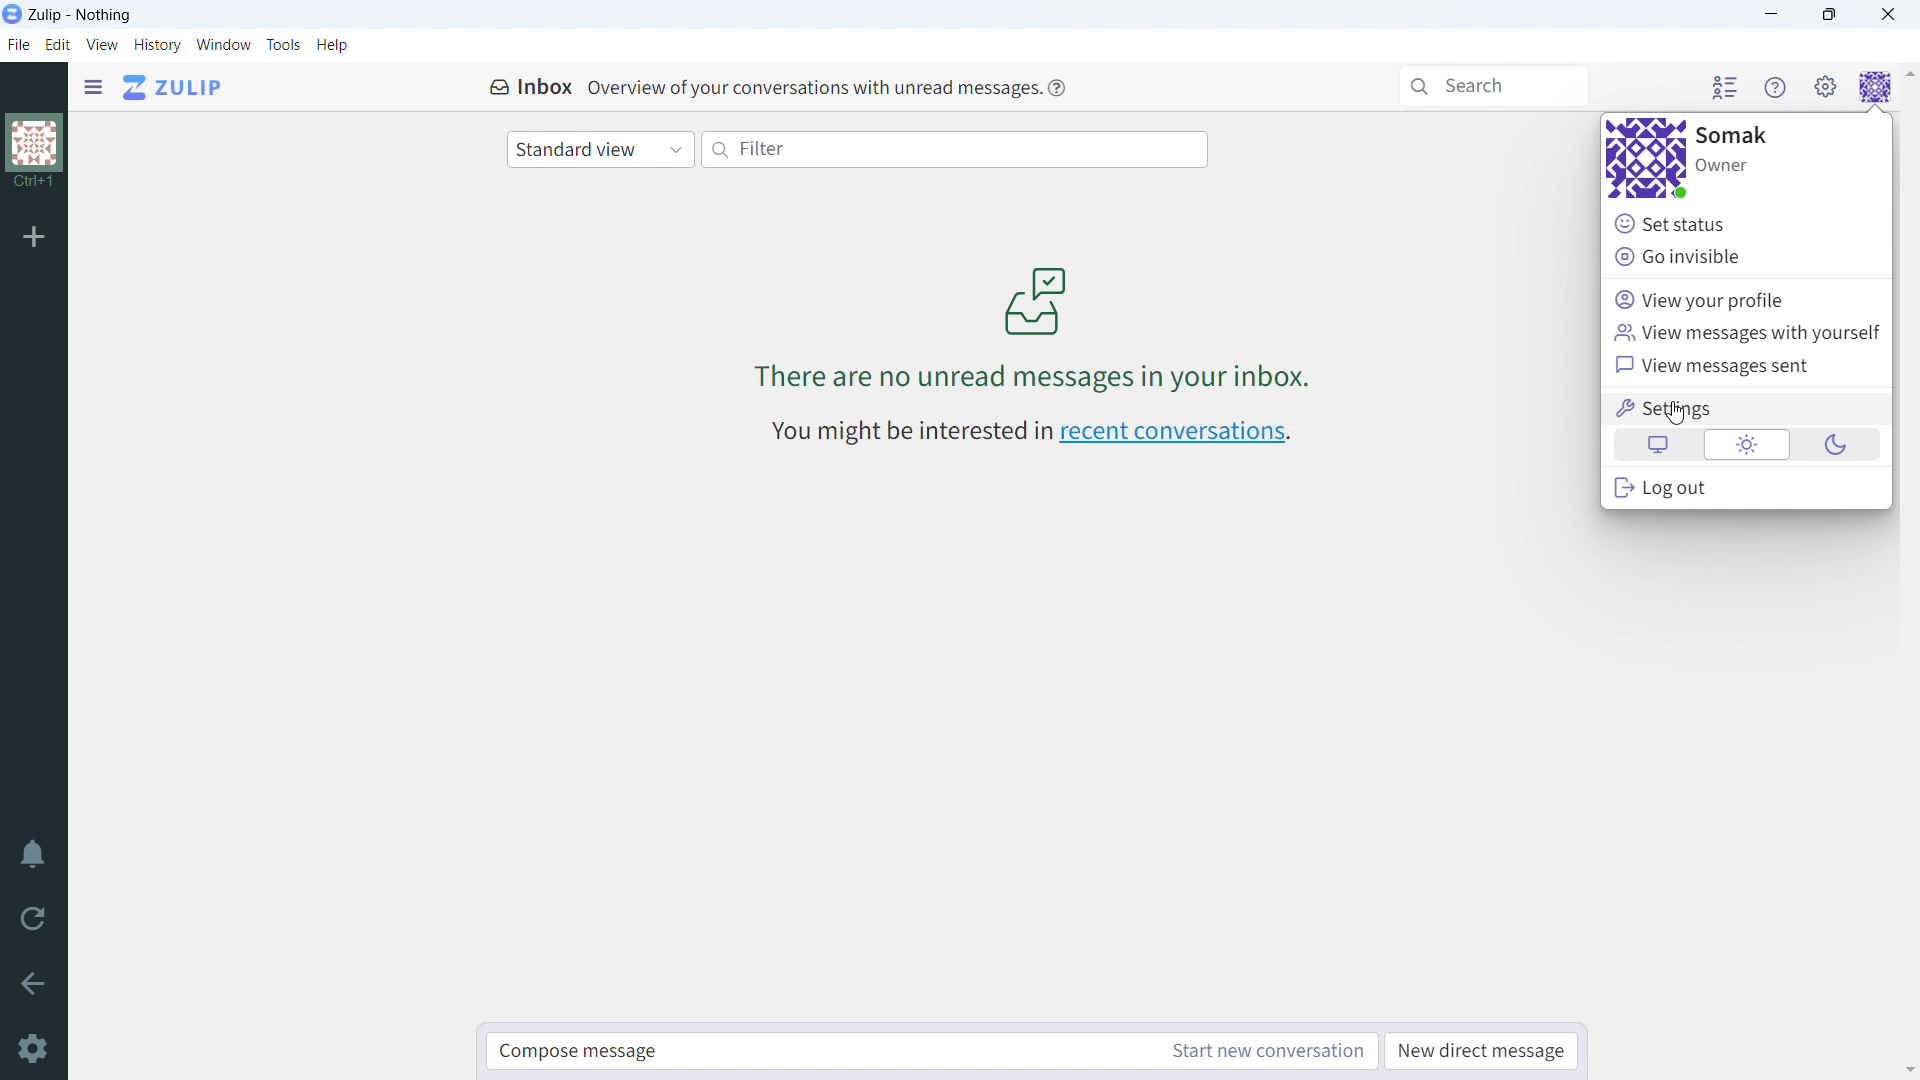  Describe the element at coordinates (174, 86) in the screenshot. I see `click to go home view (inbox)` at that location.